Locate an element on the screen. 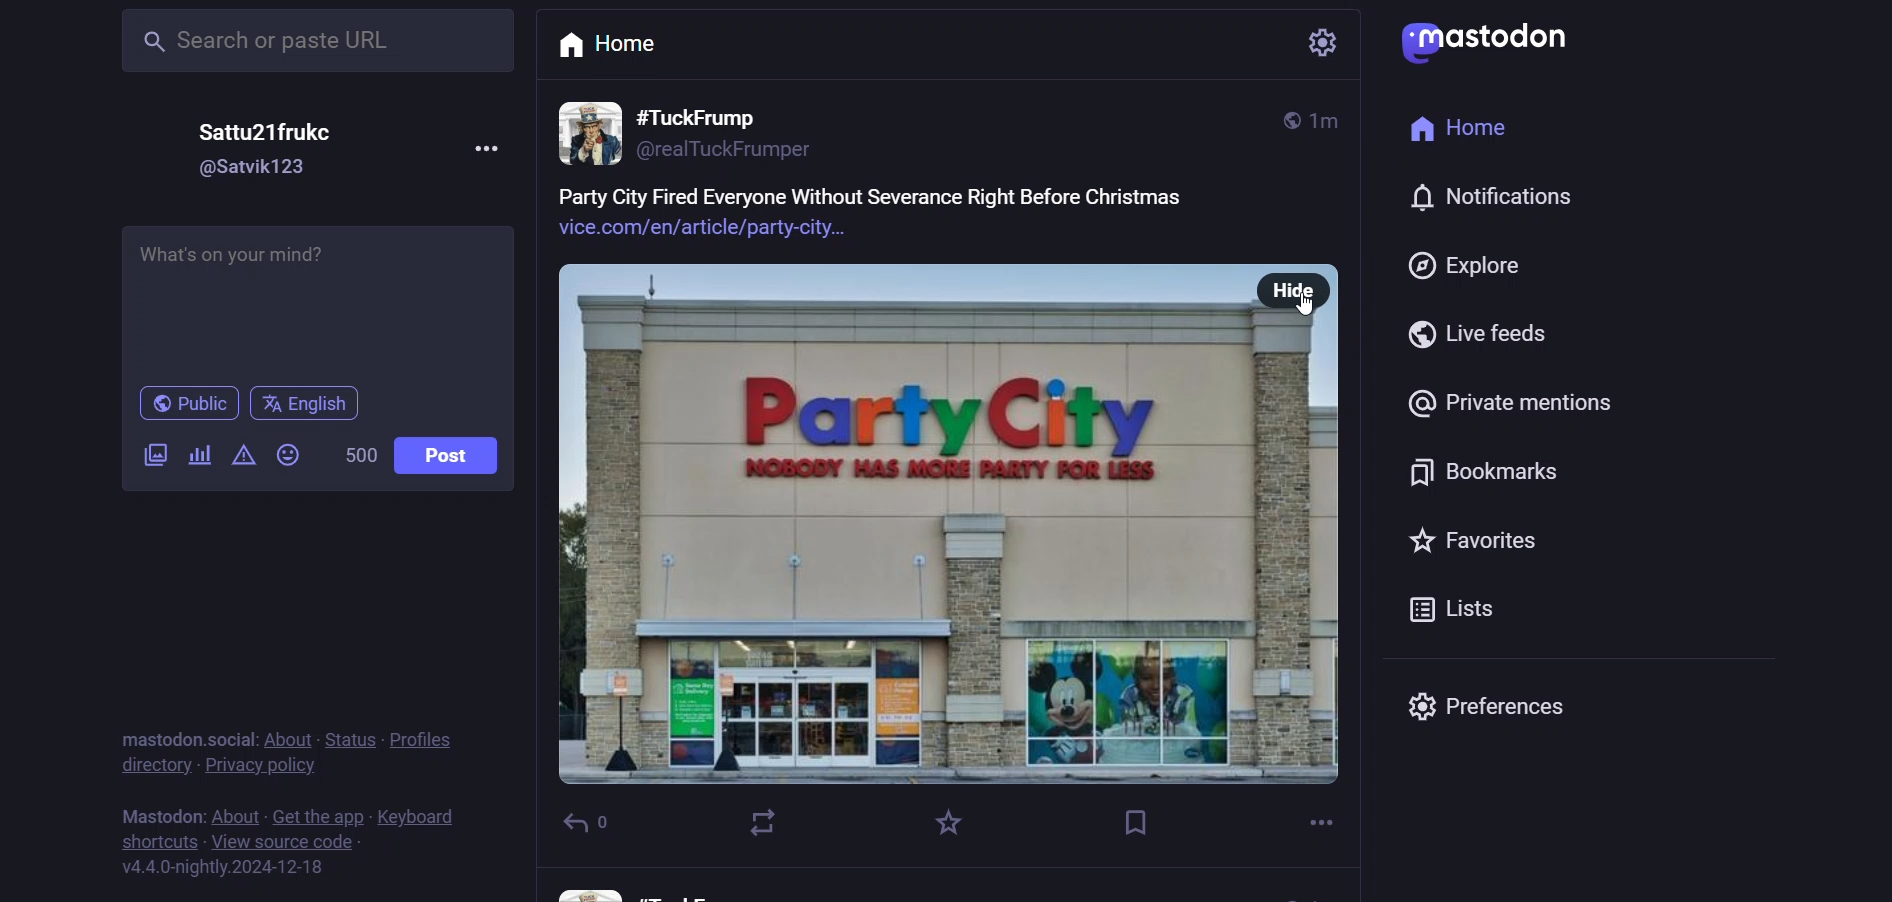  status is located at coordinates (349, 735).